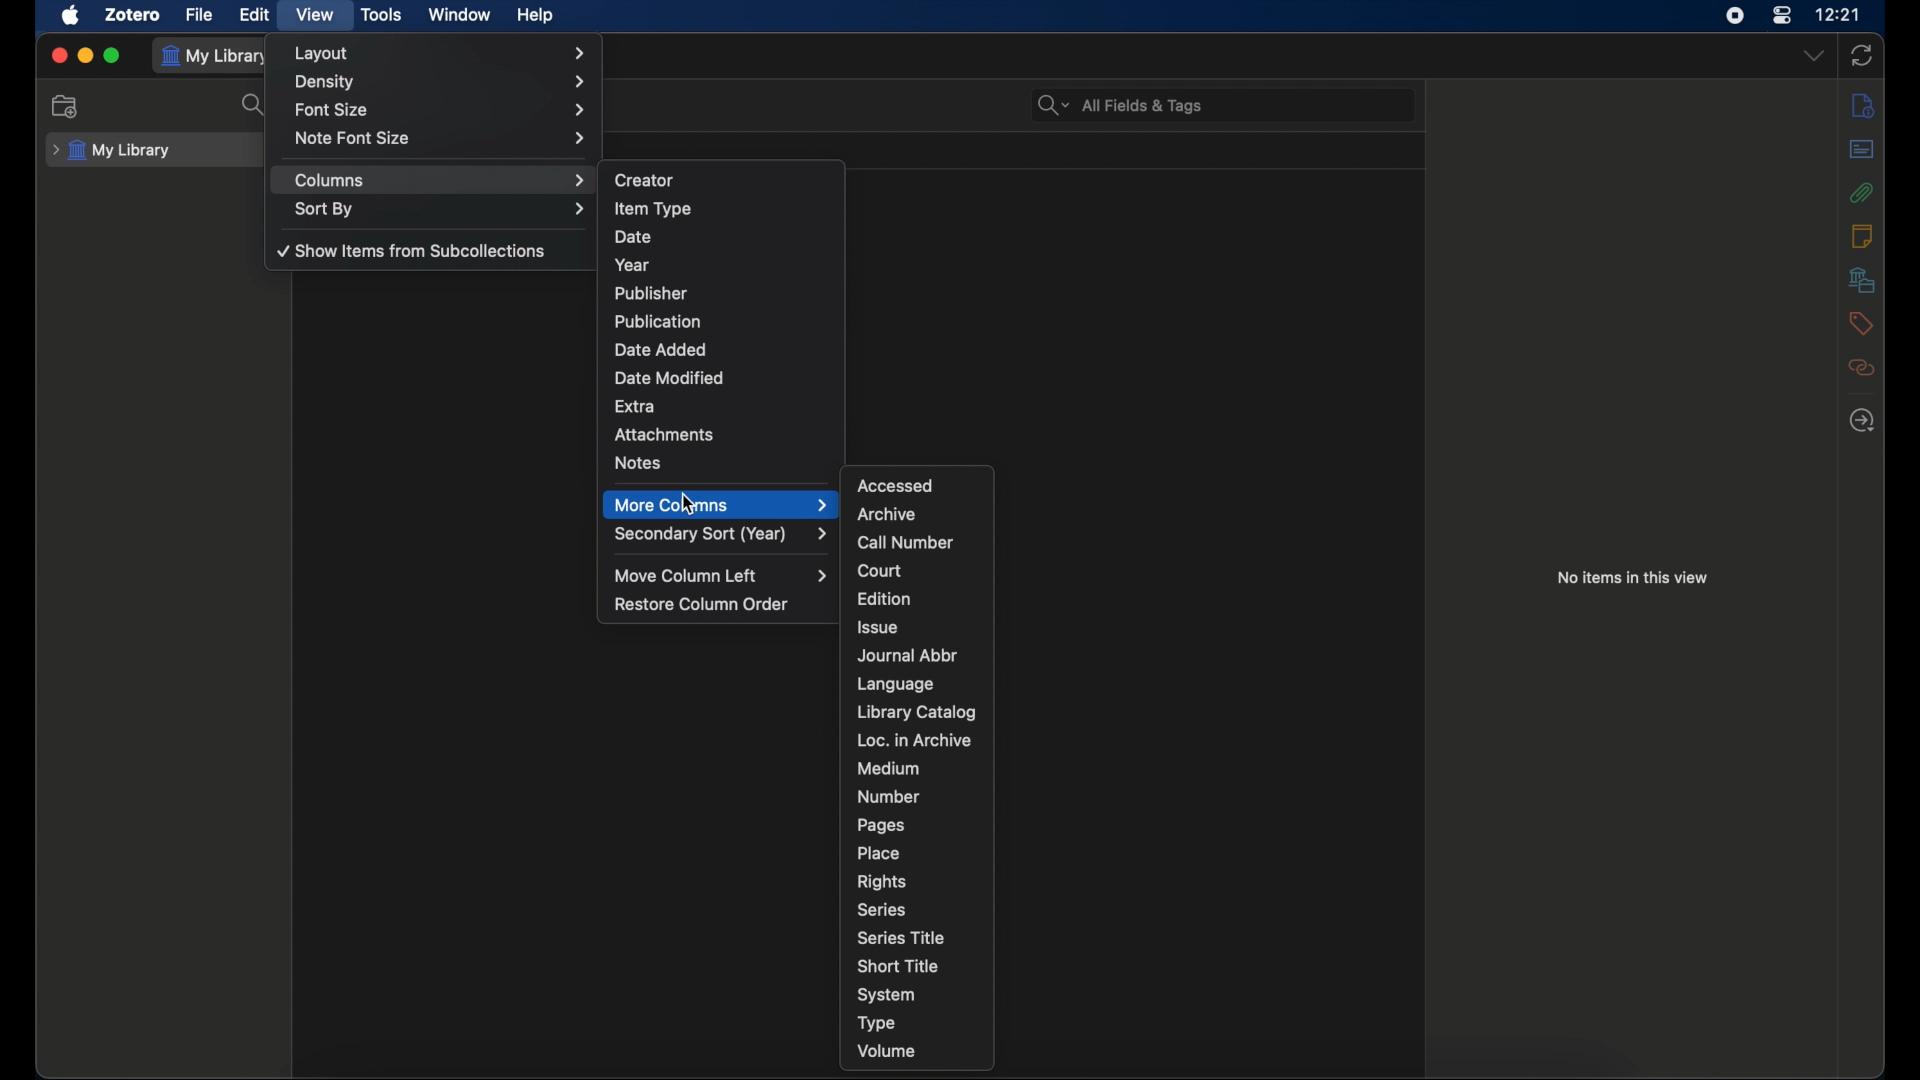 The width and height of the screenshot is (1920, 1080). I want to click on system, so click(886, 995).